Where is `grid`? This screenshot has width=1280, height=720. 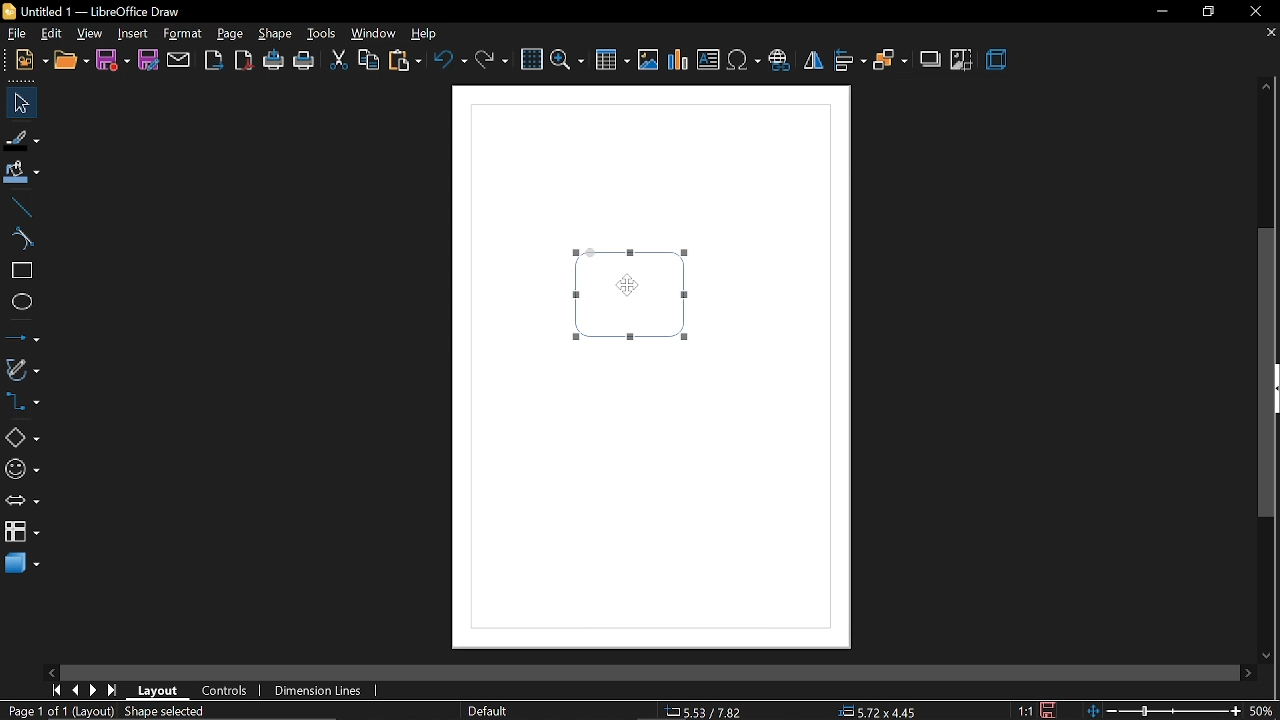
grid is located at coordinates (532, 60).